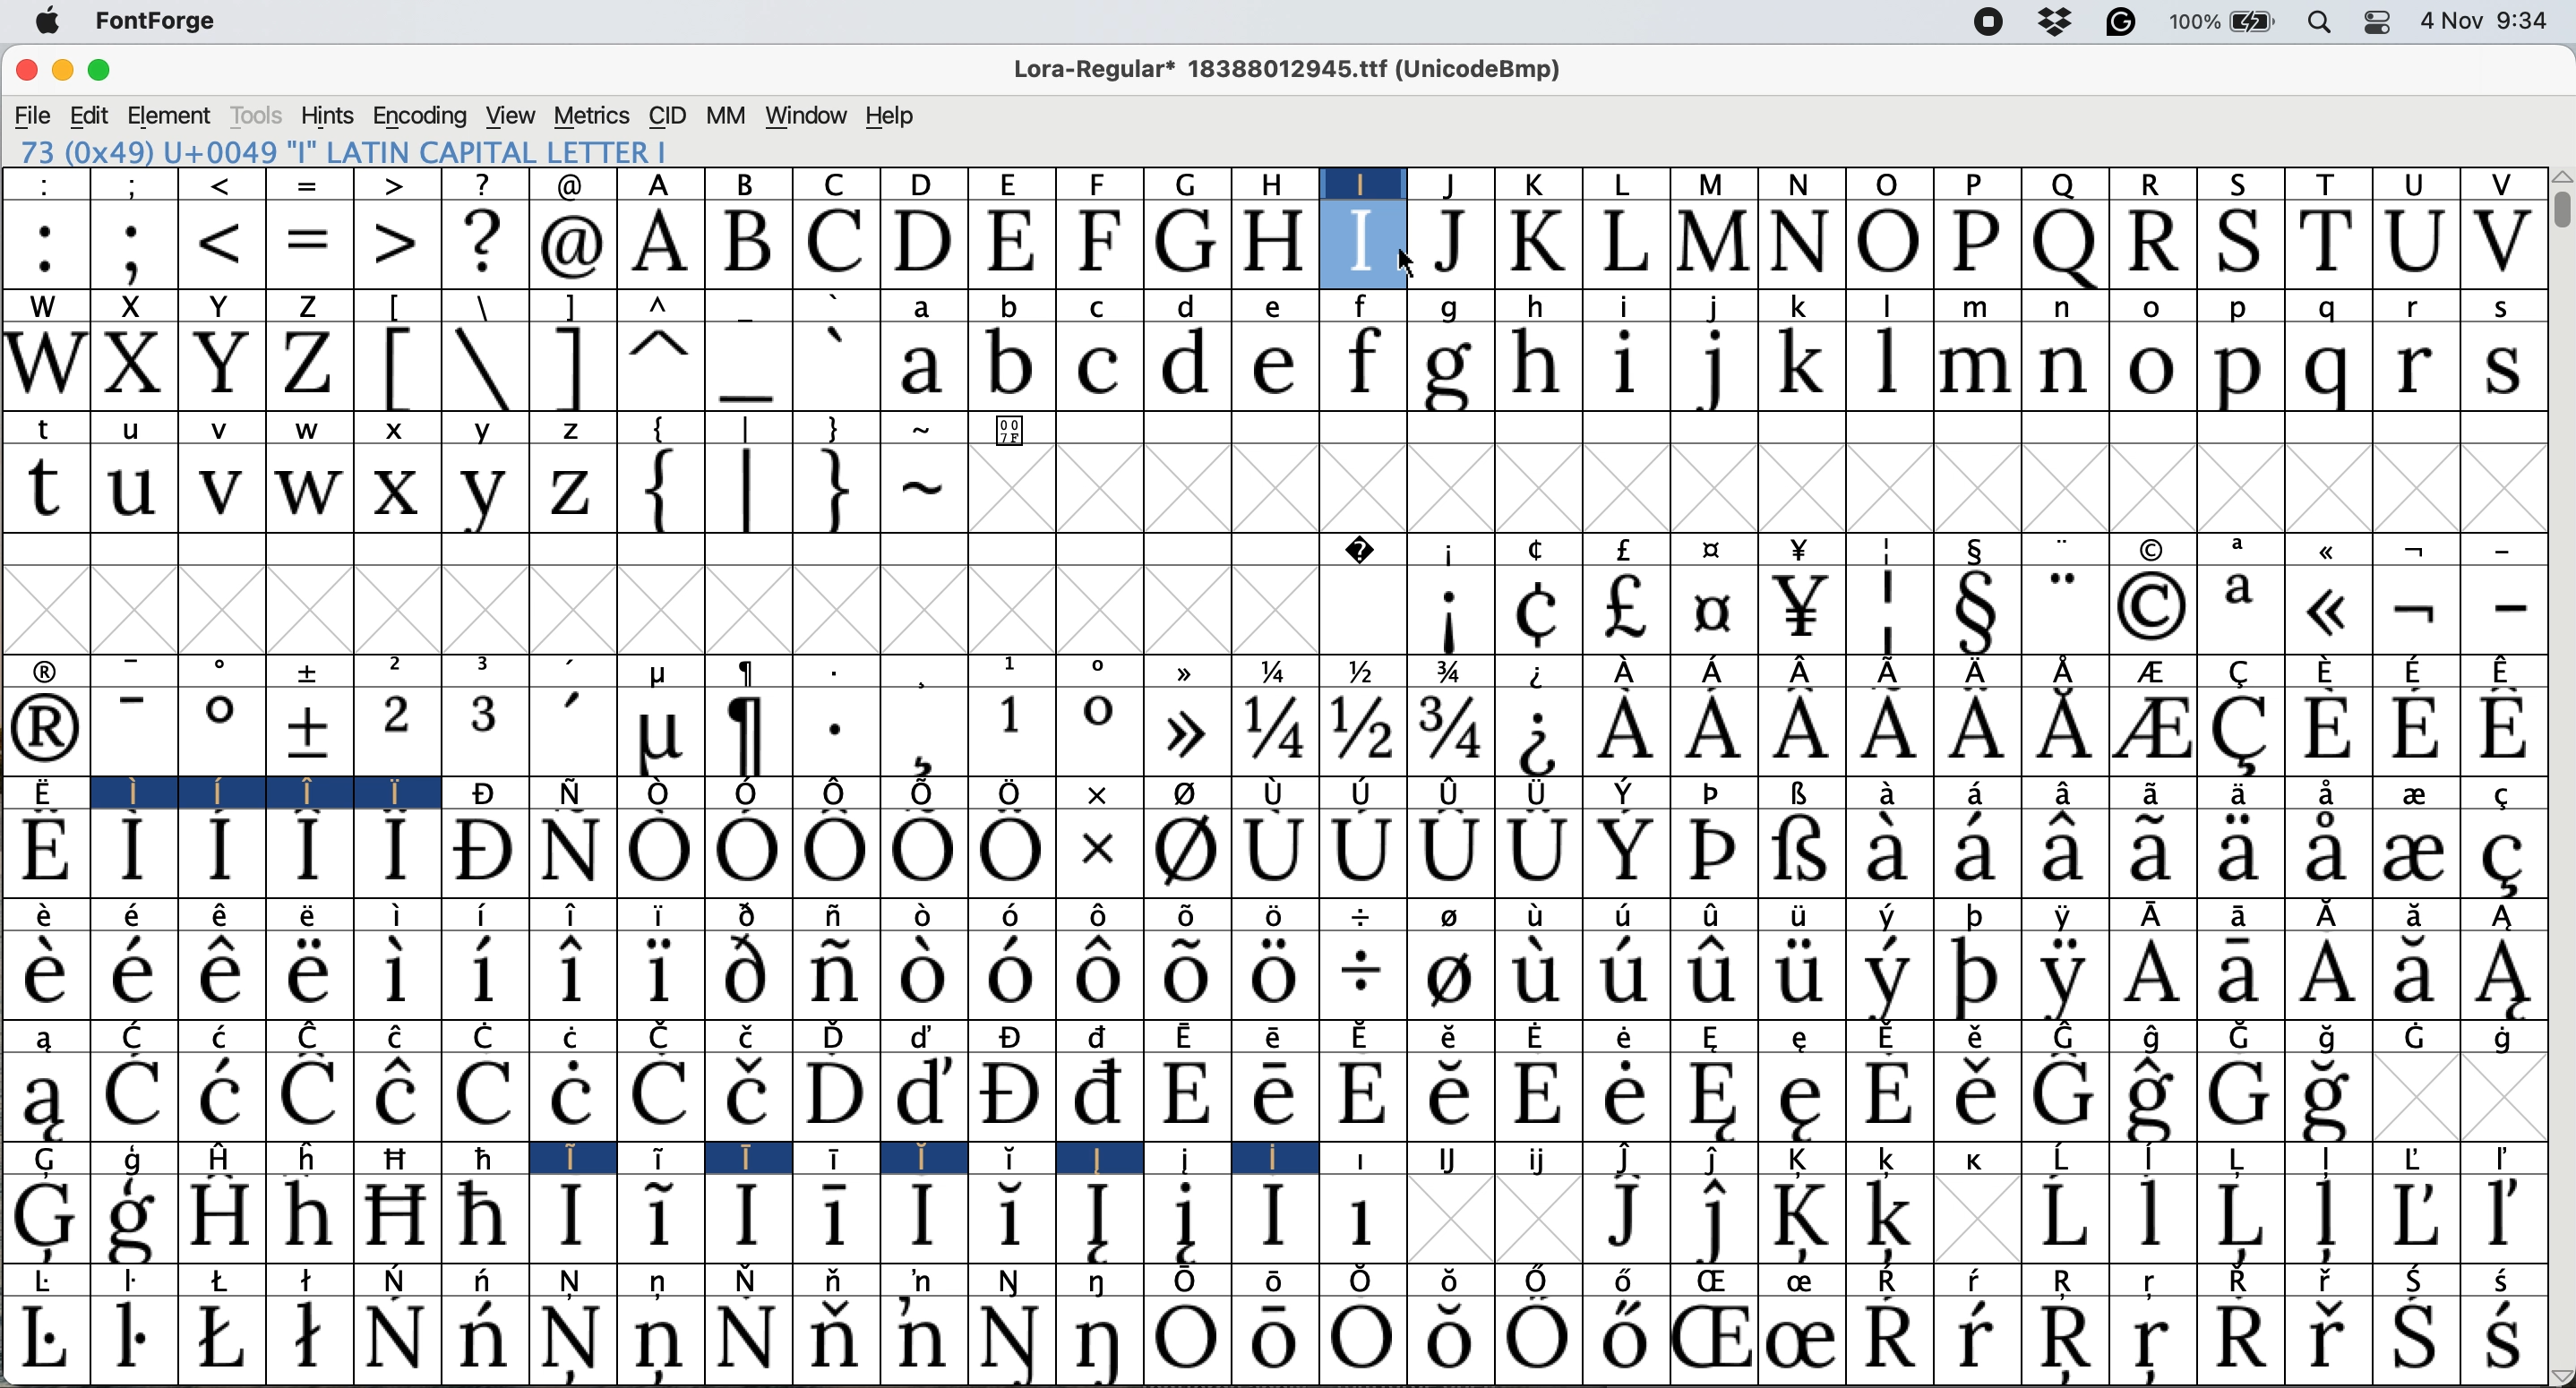 This screenshot has height=1388, width=2576. What do you see at coordinates (1100, 1157) in the screenshot?
I see `Symbol` at bounding box center [1100, 1157].